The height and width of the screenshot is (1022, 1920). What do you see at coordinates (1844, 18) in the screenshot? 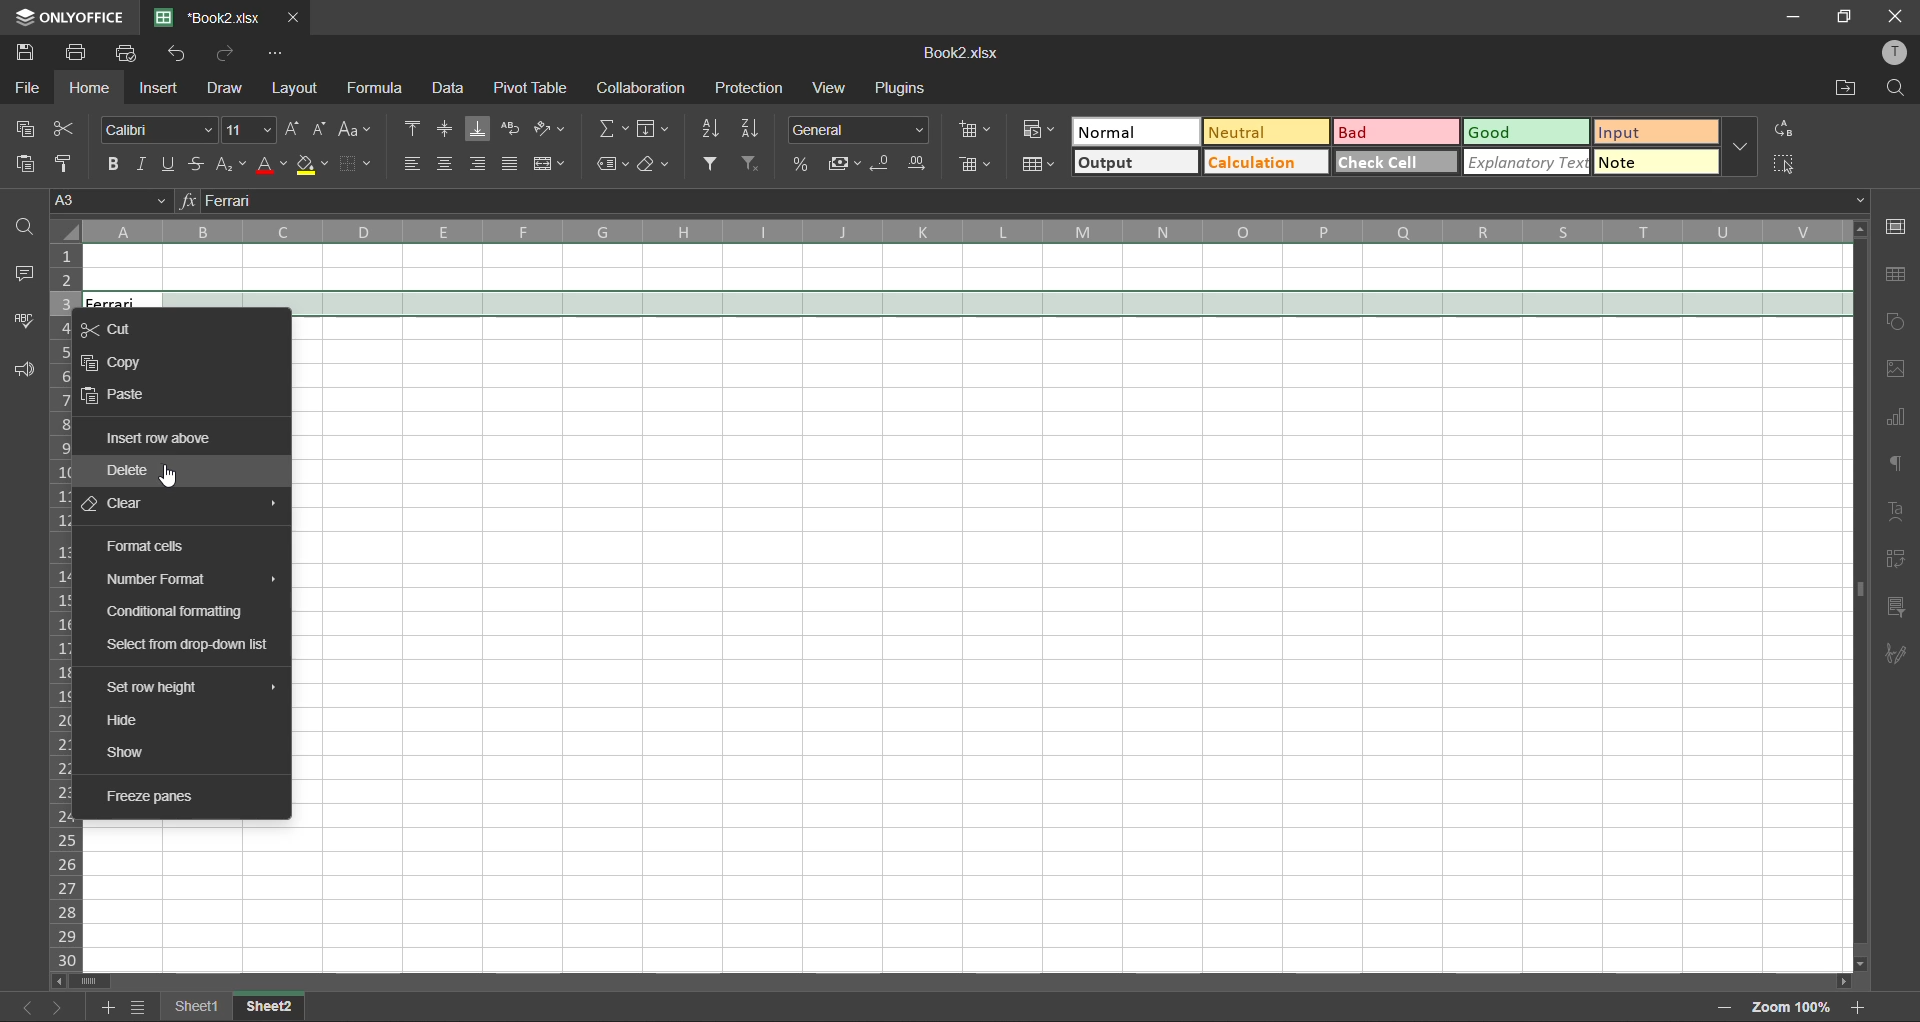
I see `maximize` at bounding box center [1844, 18].